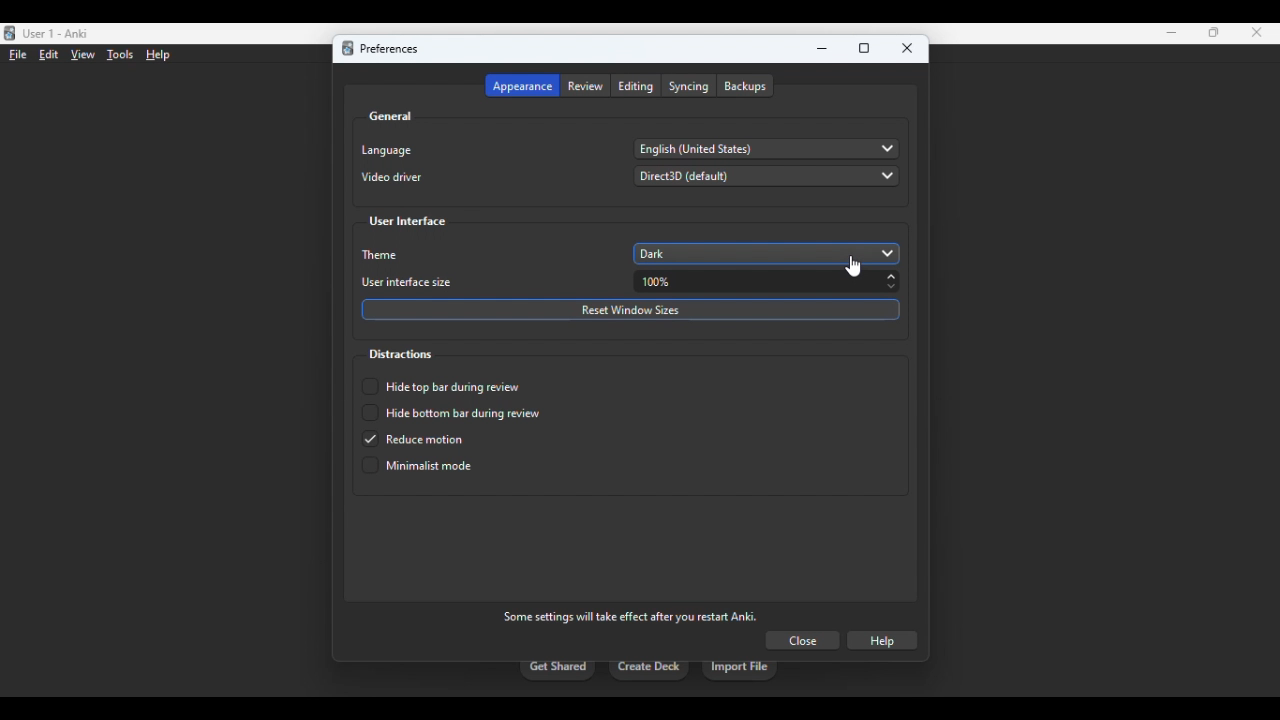 Image resolution: width=1280 pixels, height=720 pixels. What do you see at coordinates (1172, 33) in the screenshot?
I see `minimize` at bounding box center [1172, 33].